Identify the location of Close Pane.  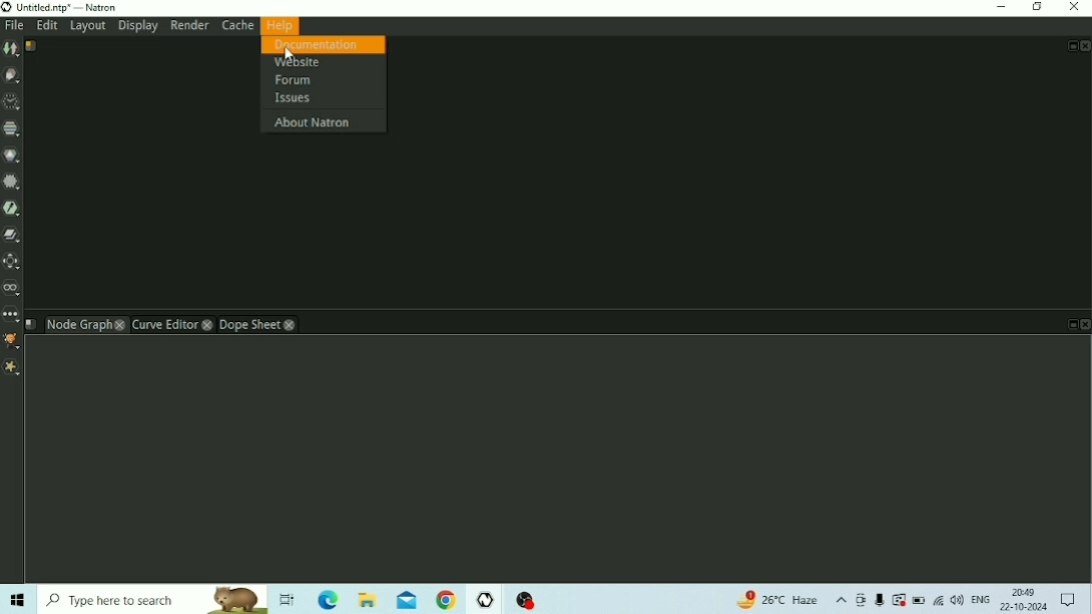
(1085, 324).